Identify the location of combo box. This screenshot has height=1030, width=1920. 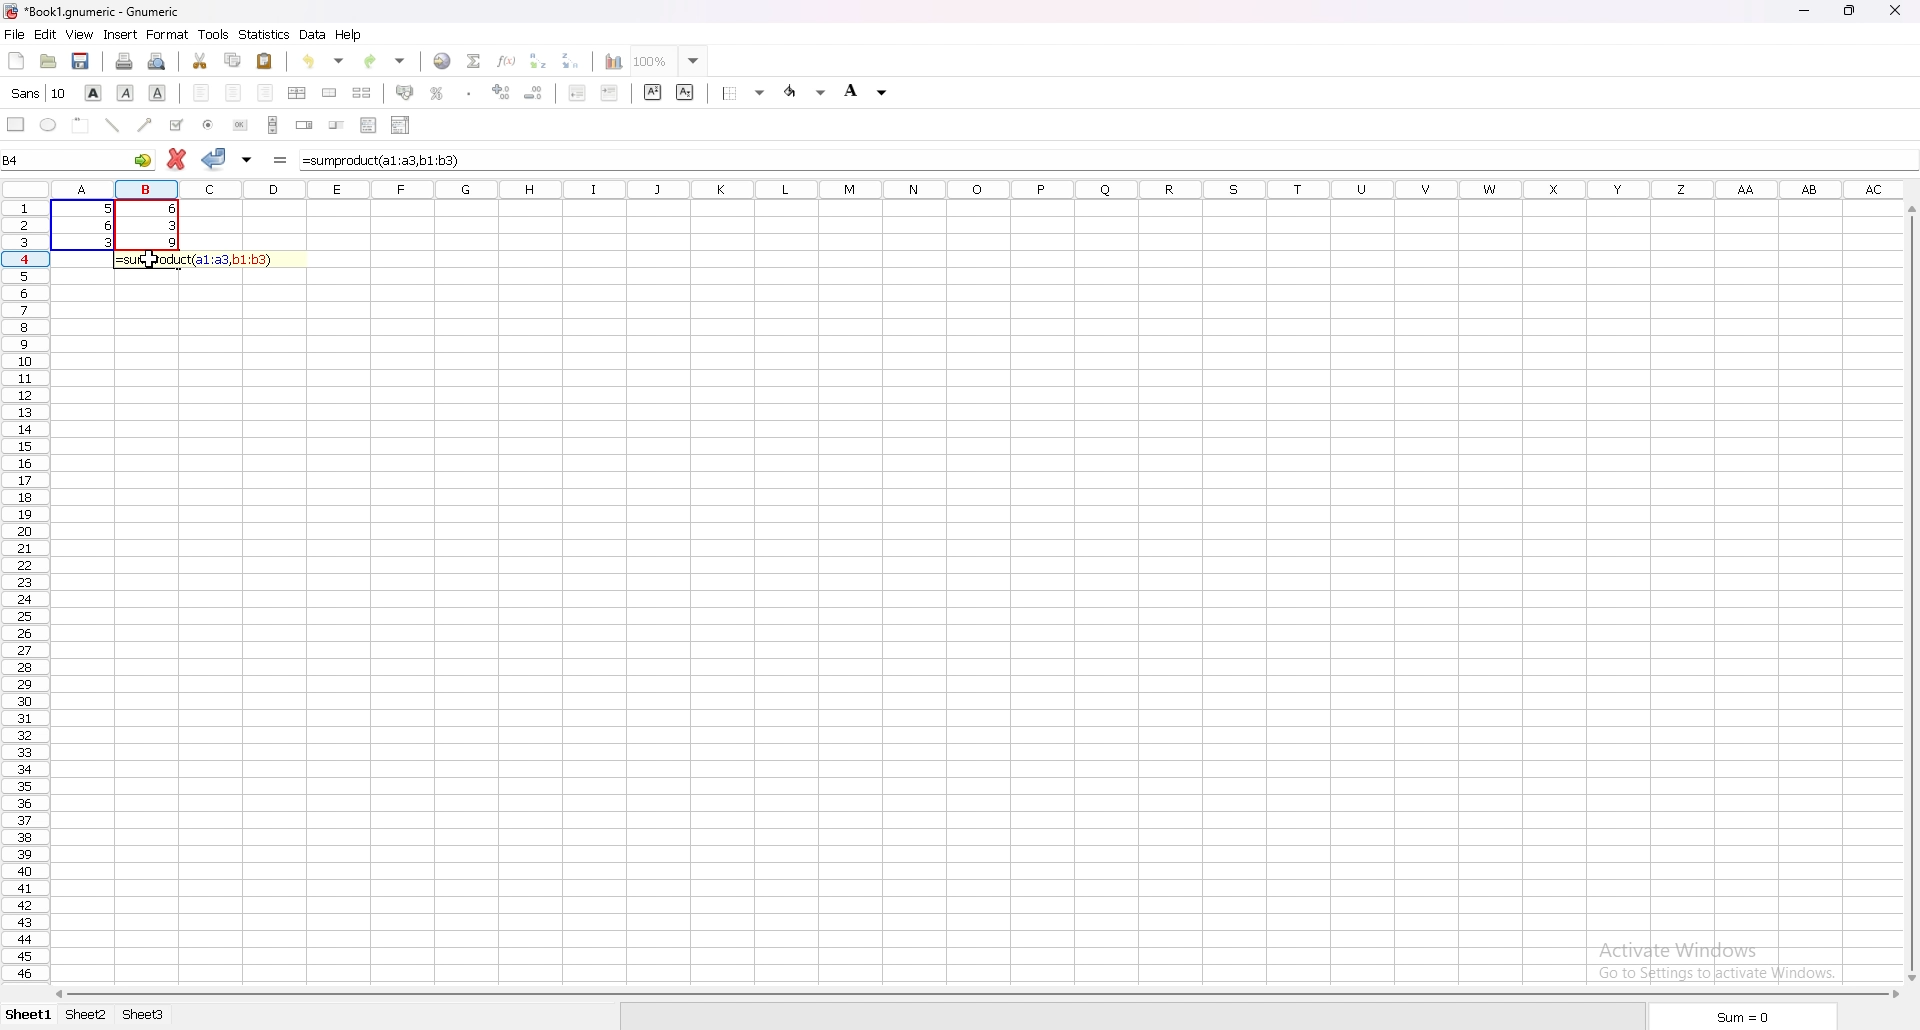
(401, 124).